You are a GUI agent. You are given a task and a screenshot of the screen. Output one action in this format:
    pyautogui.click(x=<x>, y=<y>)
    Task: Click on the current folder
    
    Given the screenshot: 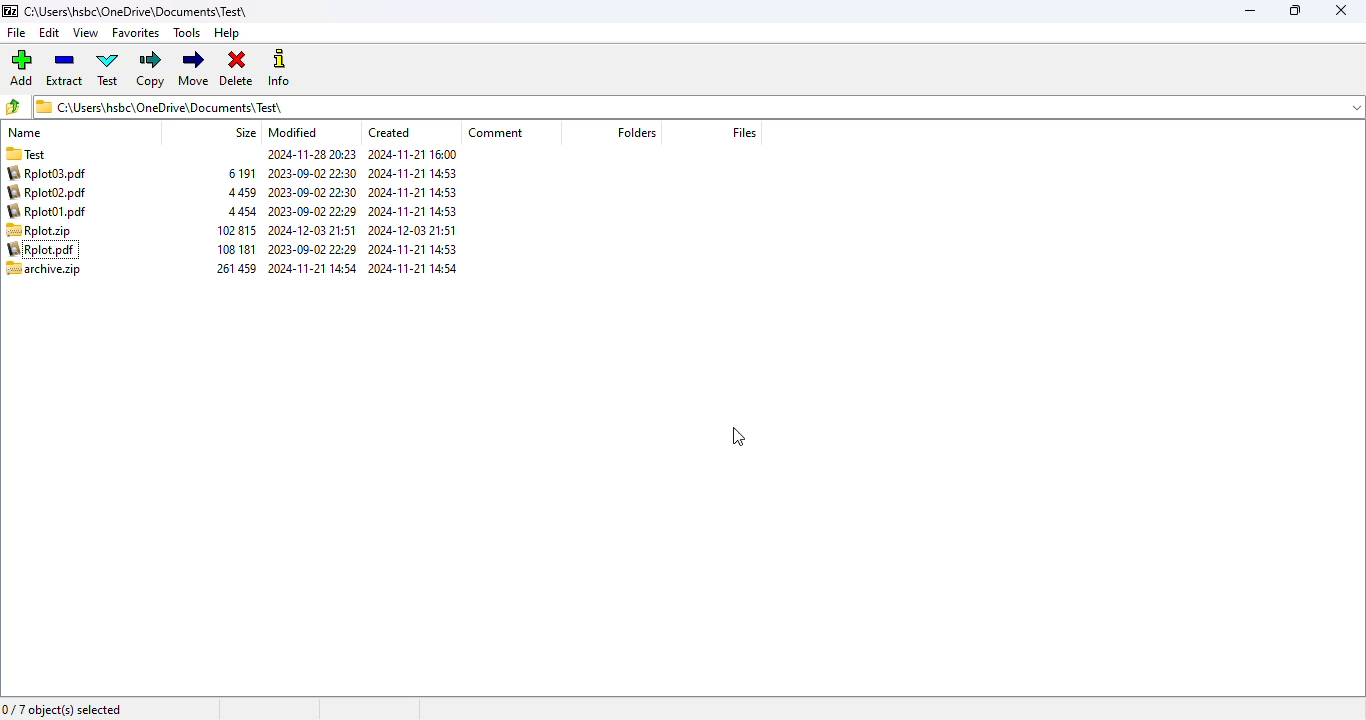 What is the action you would take?
    pyautogui.click(x=685, y=106)
    